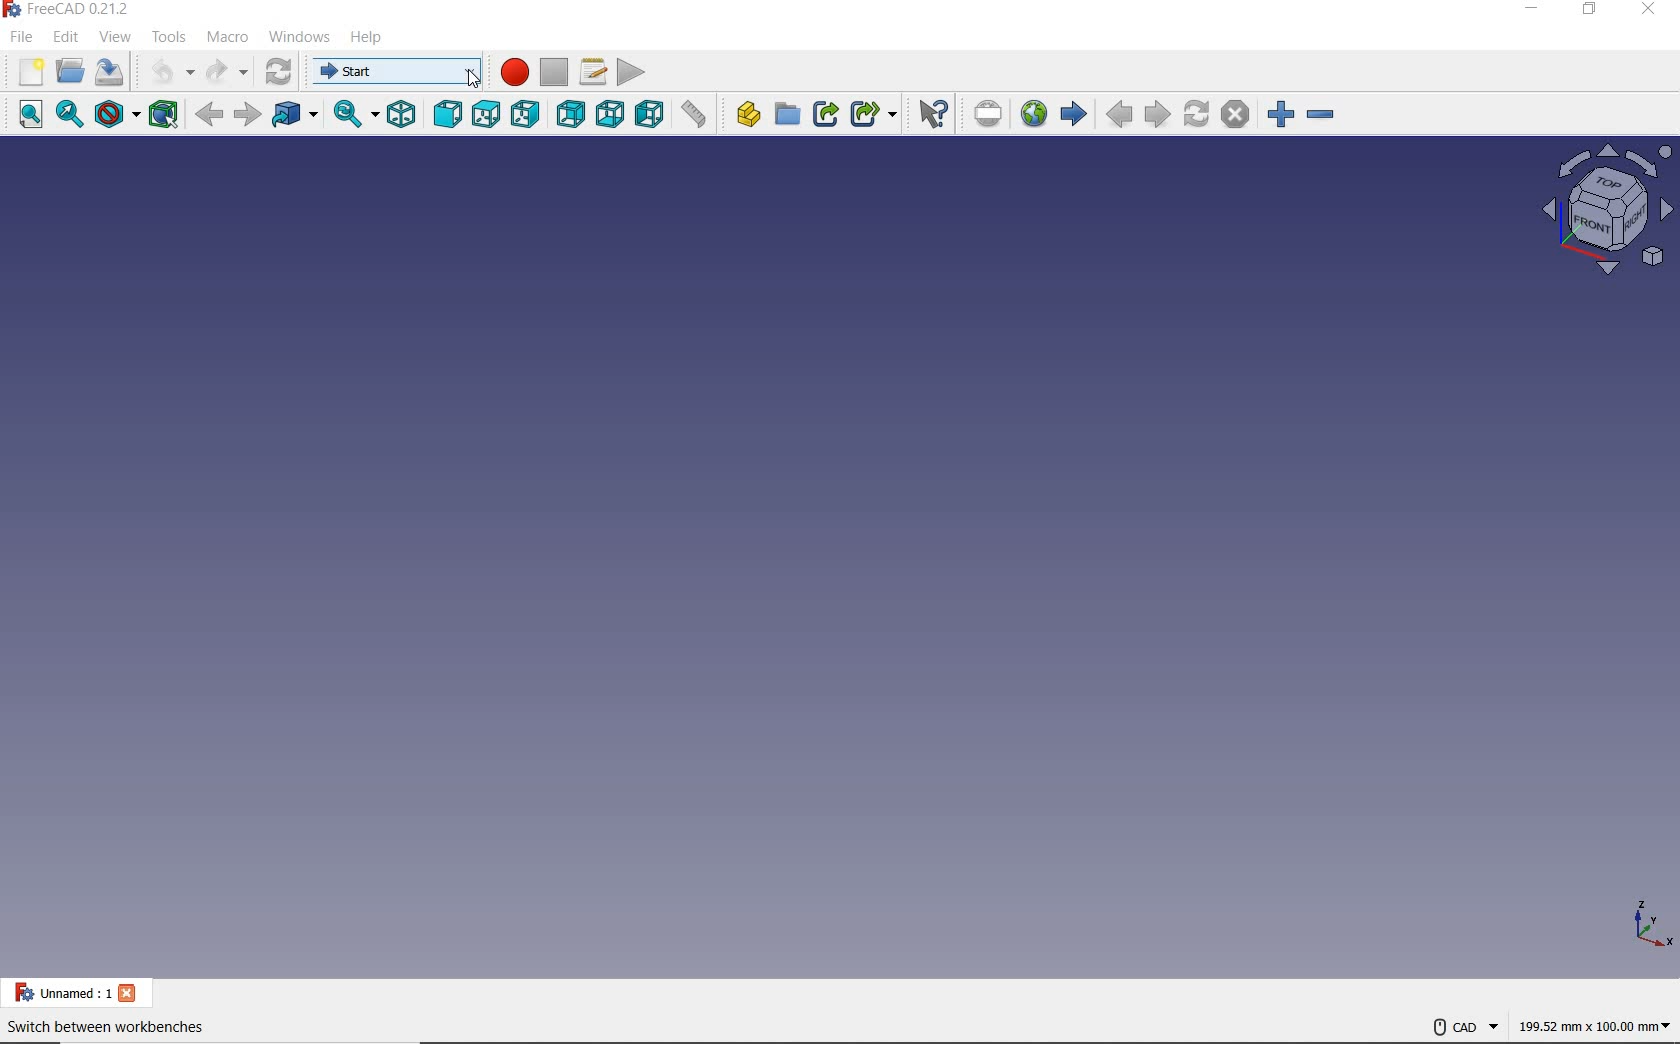 This screenshot has height=1044, width=1680. Describe the element at coordinates (1321, 113) in the screenshot. I see `ZOOM OUT` at that location.